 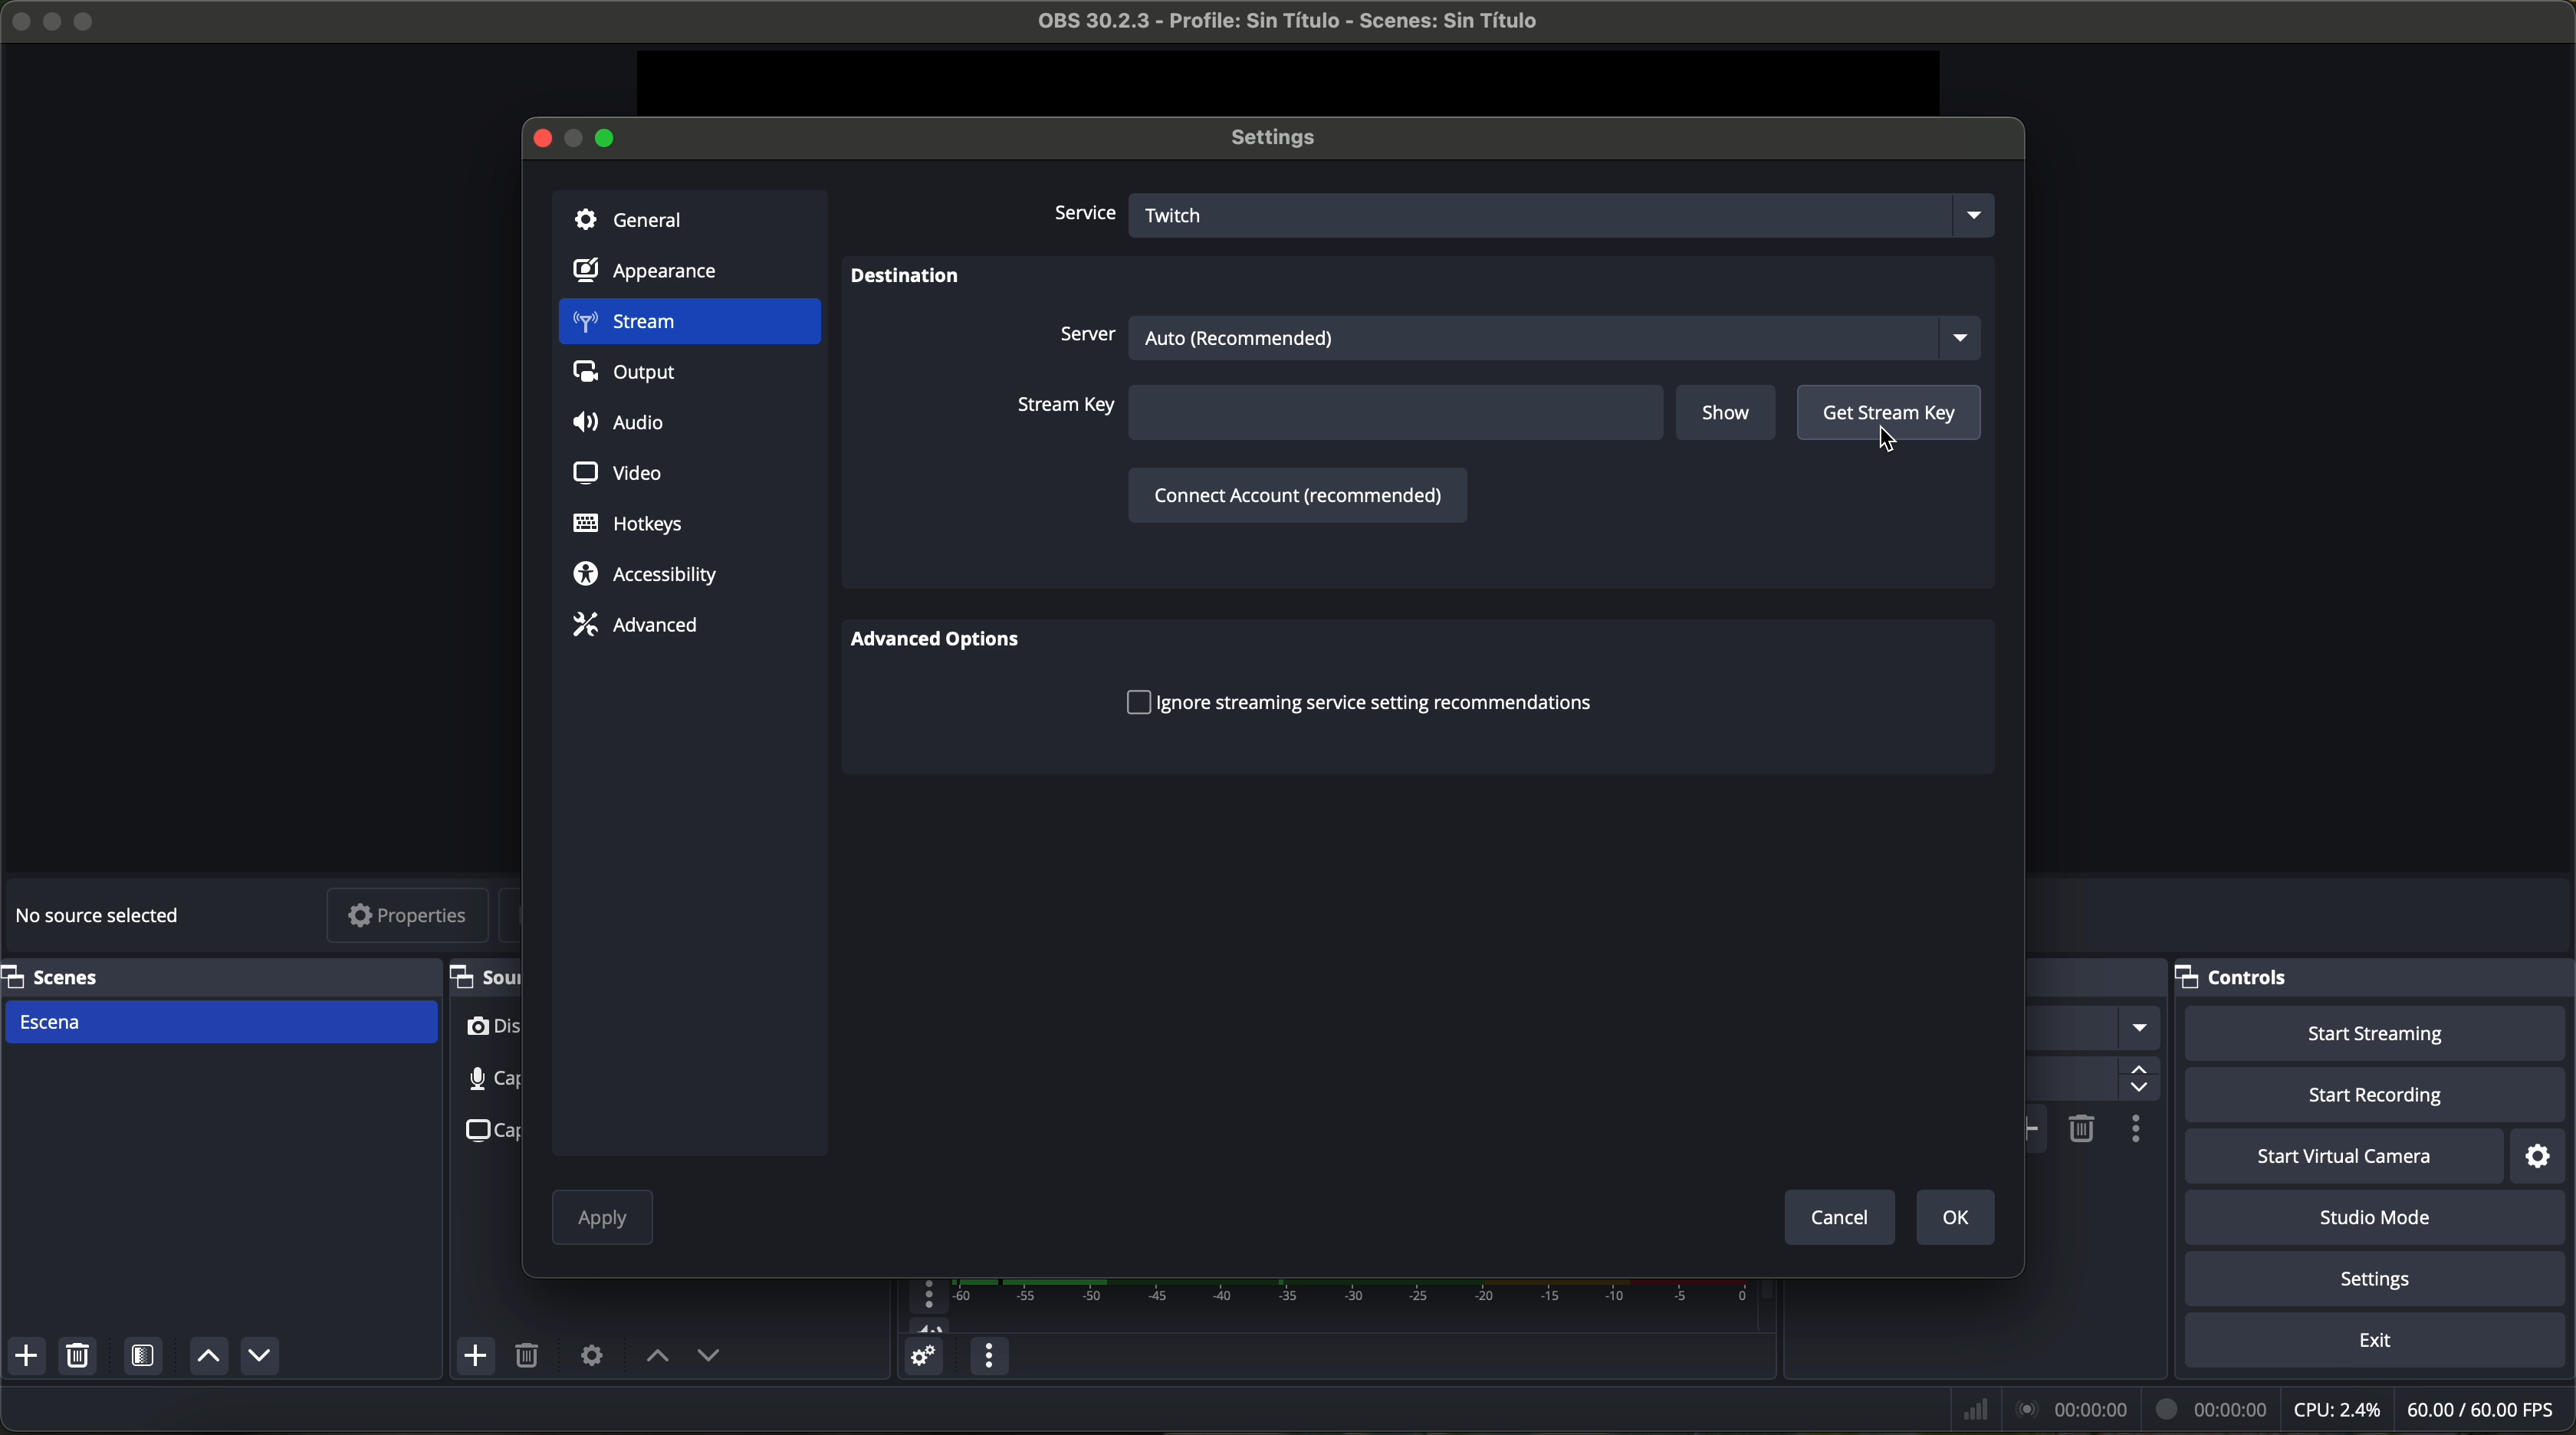 What do you see at coordinates (56, 19) in the screenshot?
I see `minimize OBS Studio` at bounding box center [56, 19].